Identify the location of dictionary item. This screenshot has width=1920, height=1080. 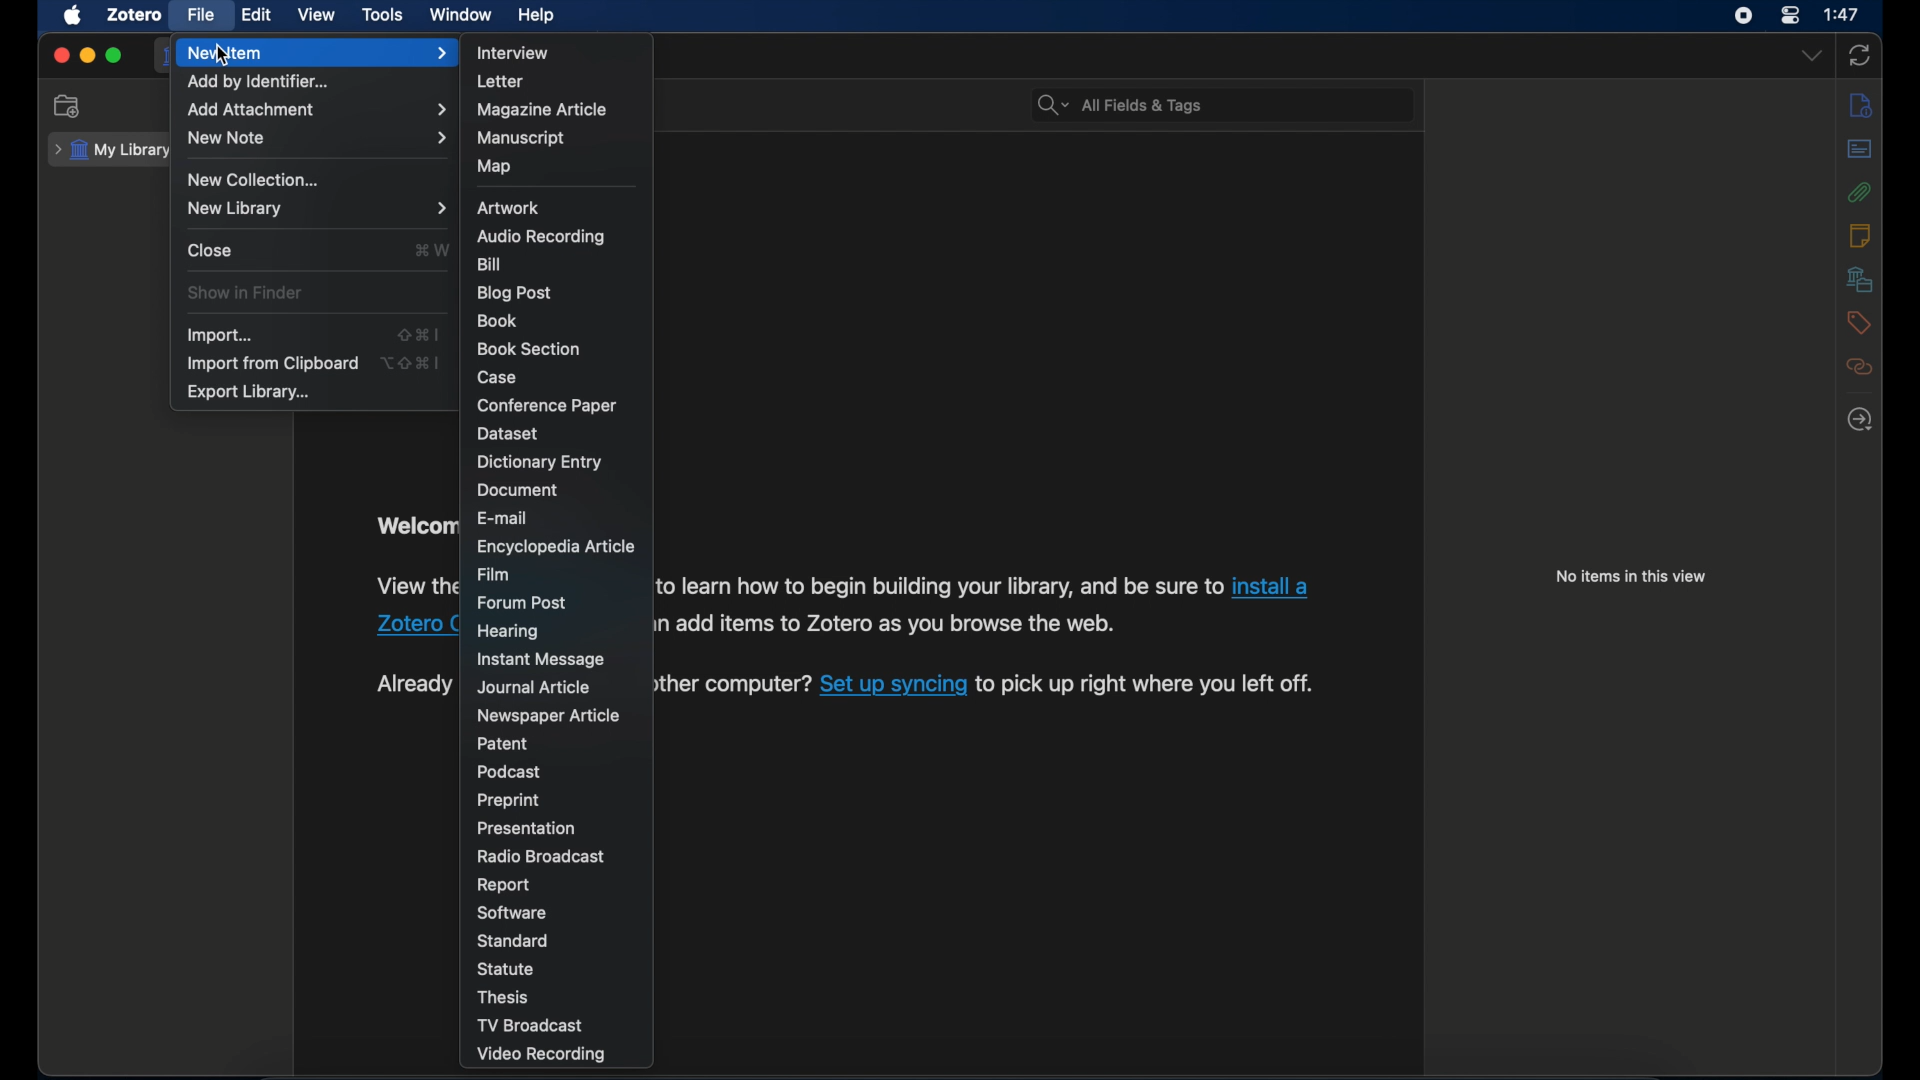
(539, 462).